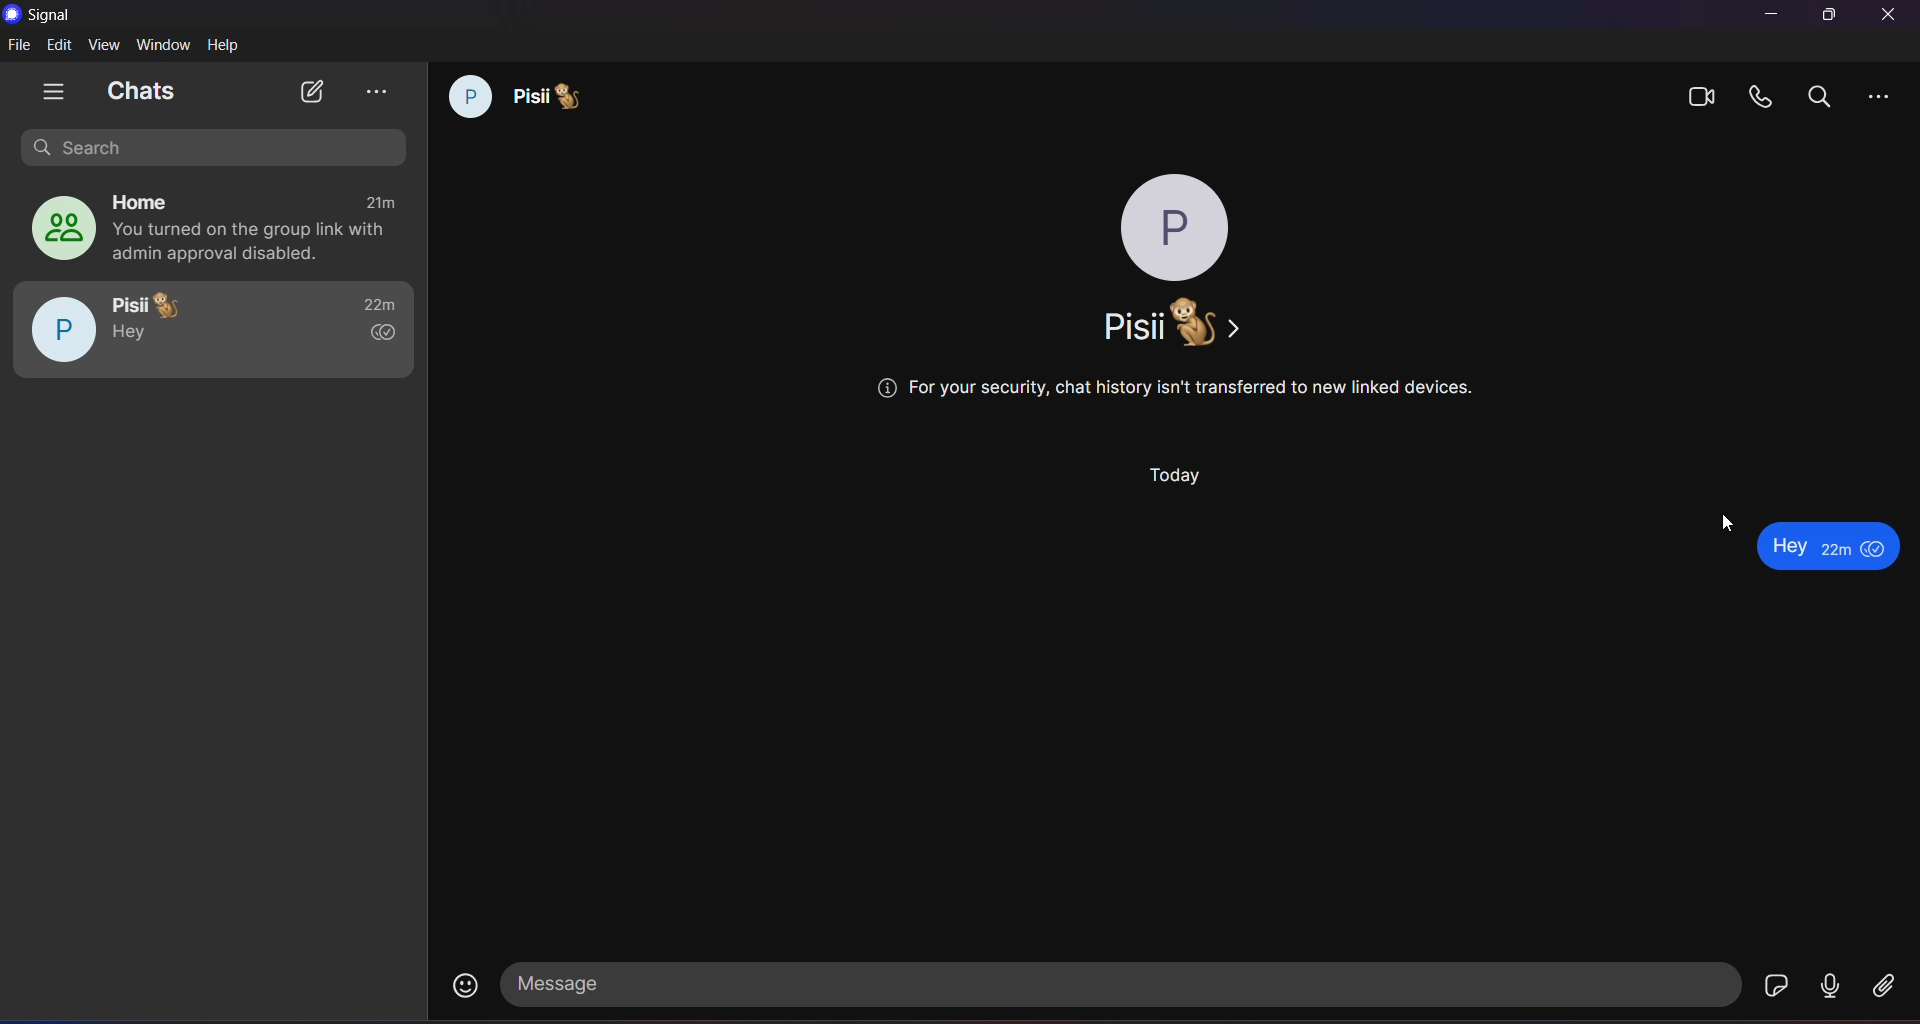  What do you see at coordinates (207, 148) in the screenshot?
I see `search` at bounding box center [207, 148].